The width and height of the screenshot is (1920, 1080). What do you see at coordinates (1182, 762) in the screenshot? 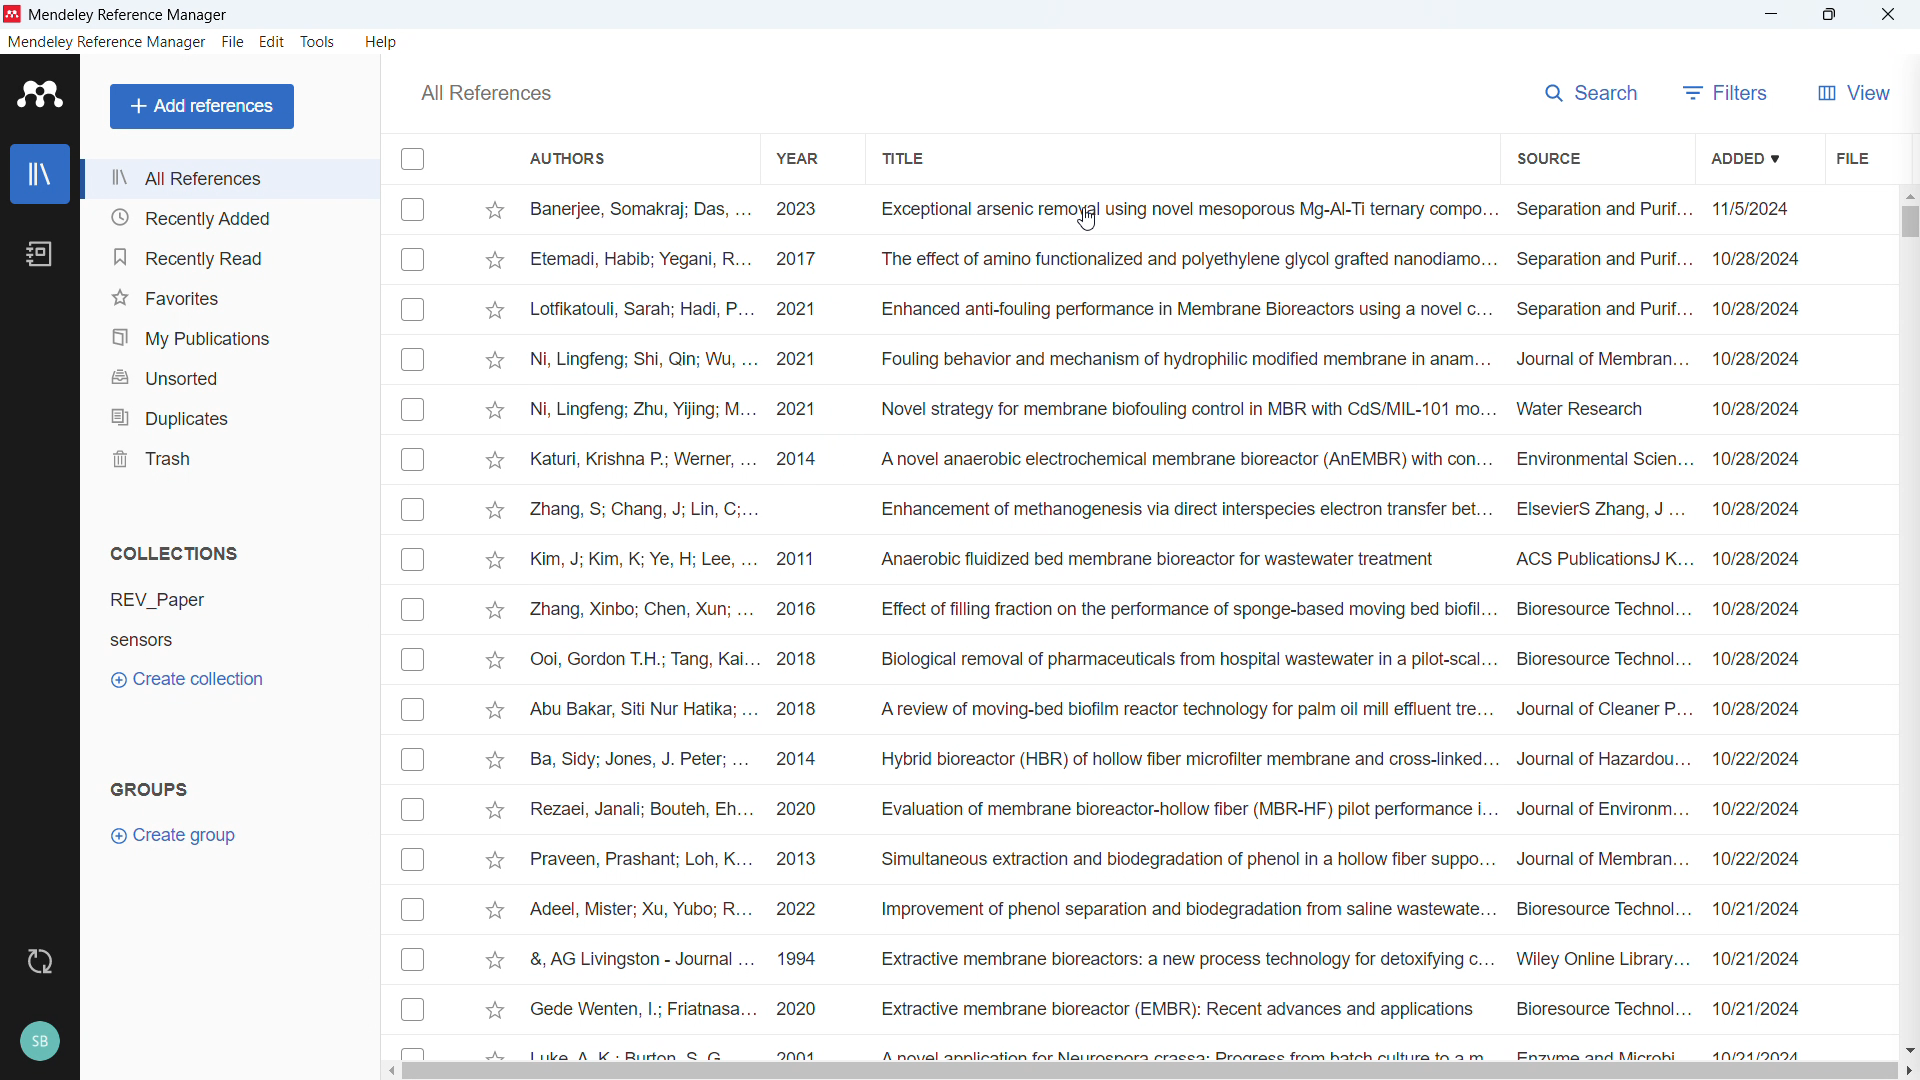
I see `hybrid bioreactor of hollow fiber microfilter membrane and cross linked` at bounding box center [1182, 762].